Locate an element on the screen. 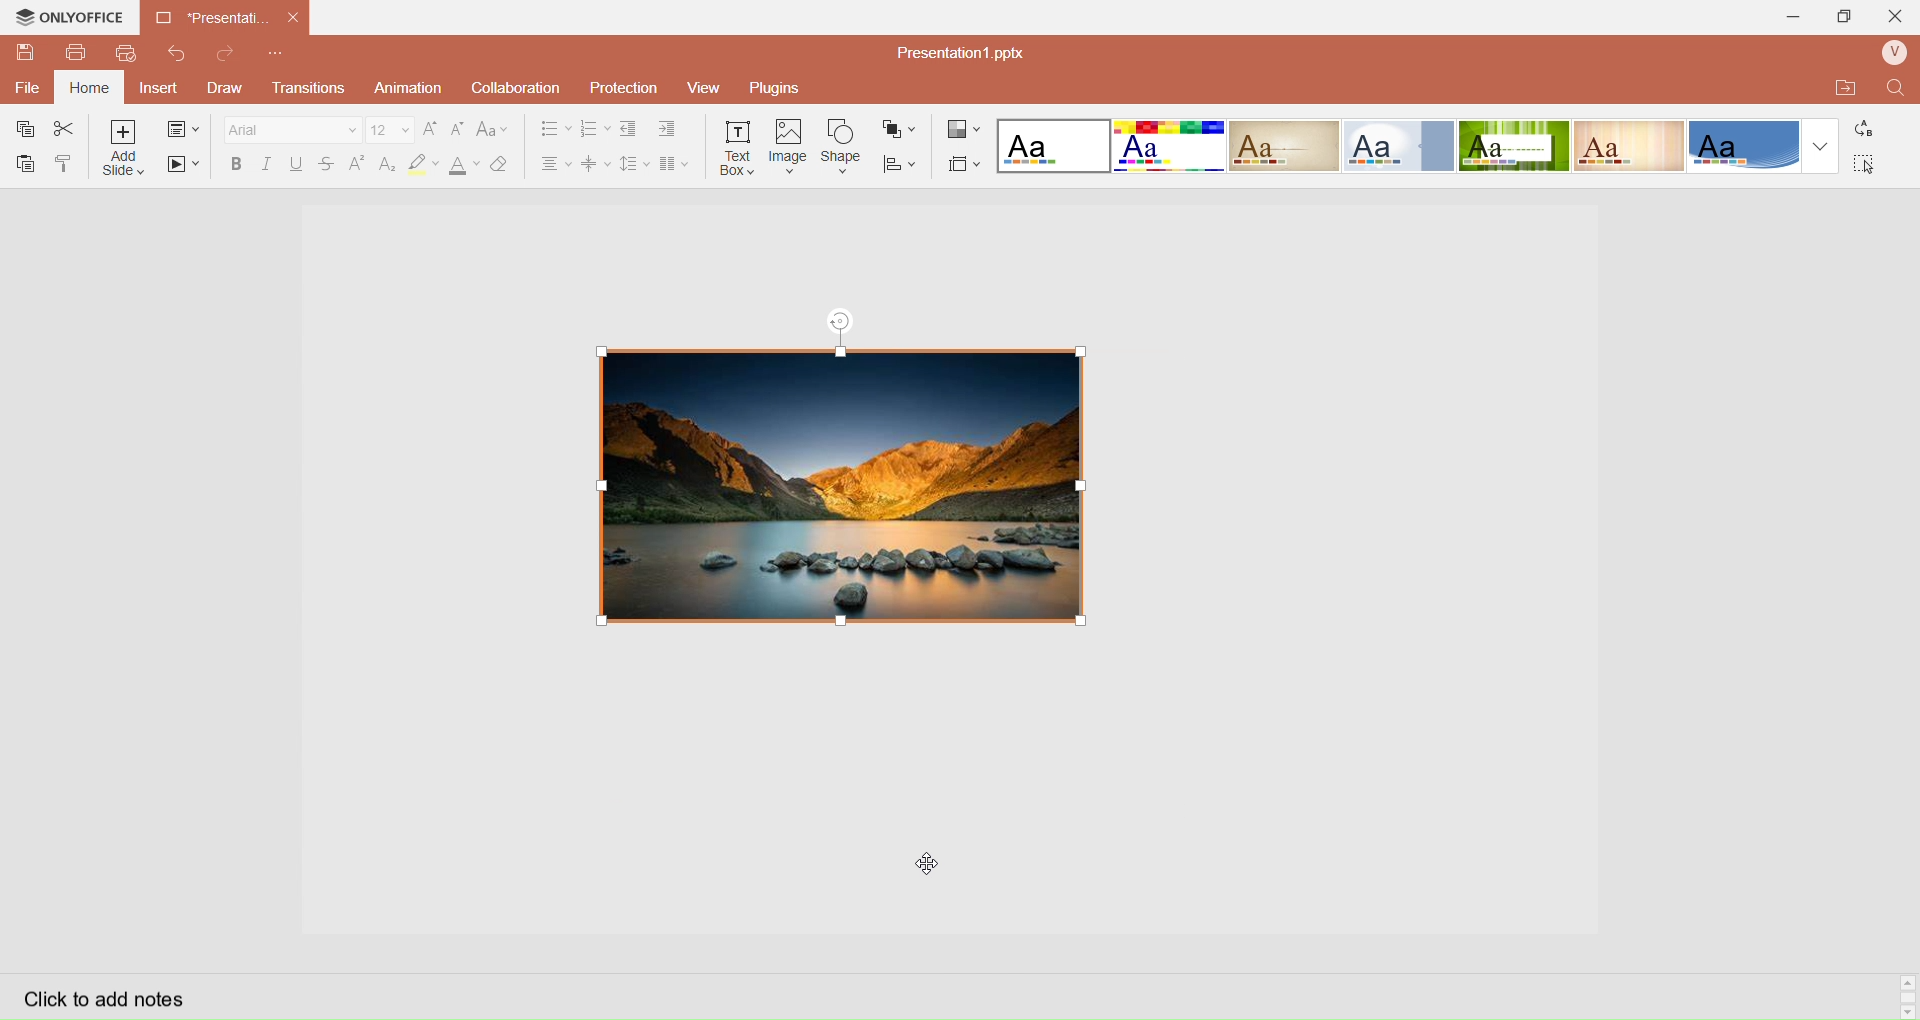 The width and height of the screenshot is (1920, 1020). Plugins is located at coordinates (778, 88).